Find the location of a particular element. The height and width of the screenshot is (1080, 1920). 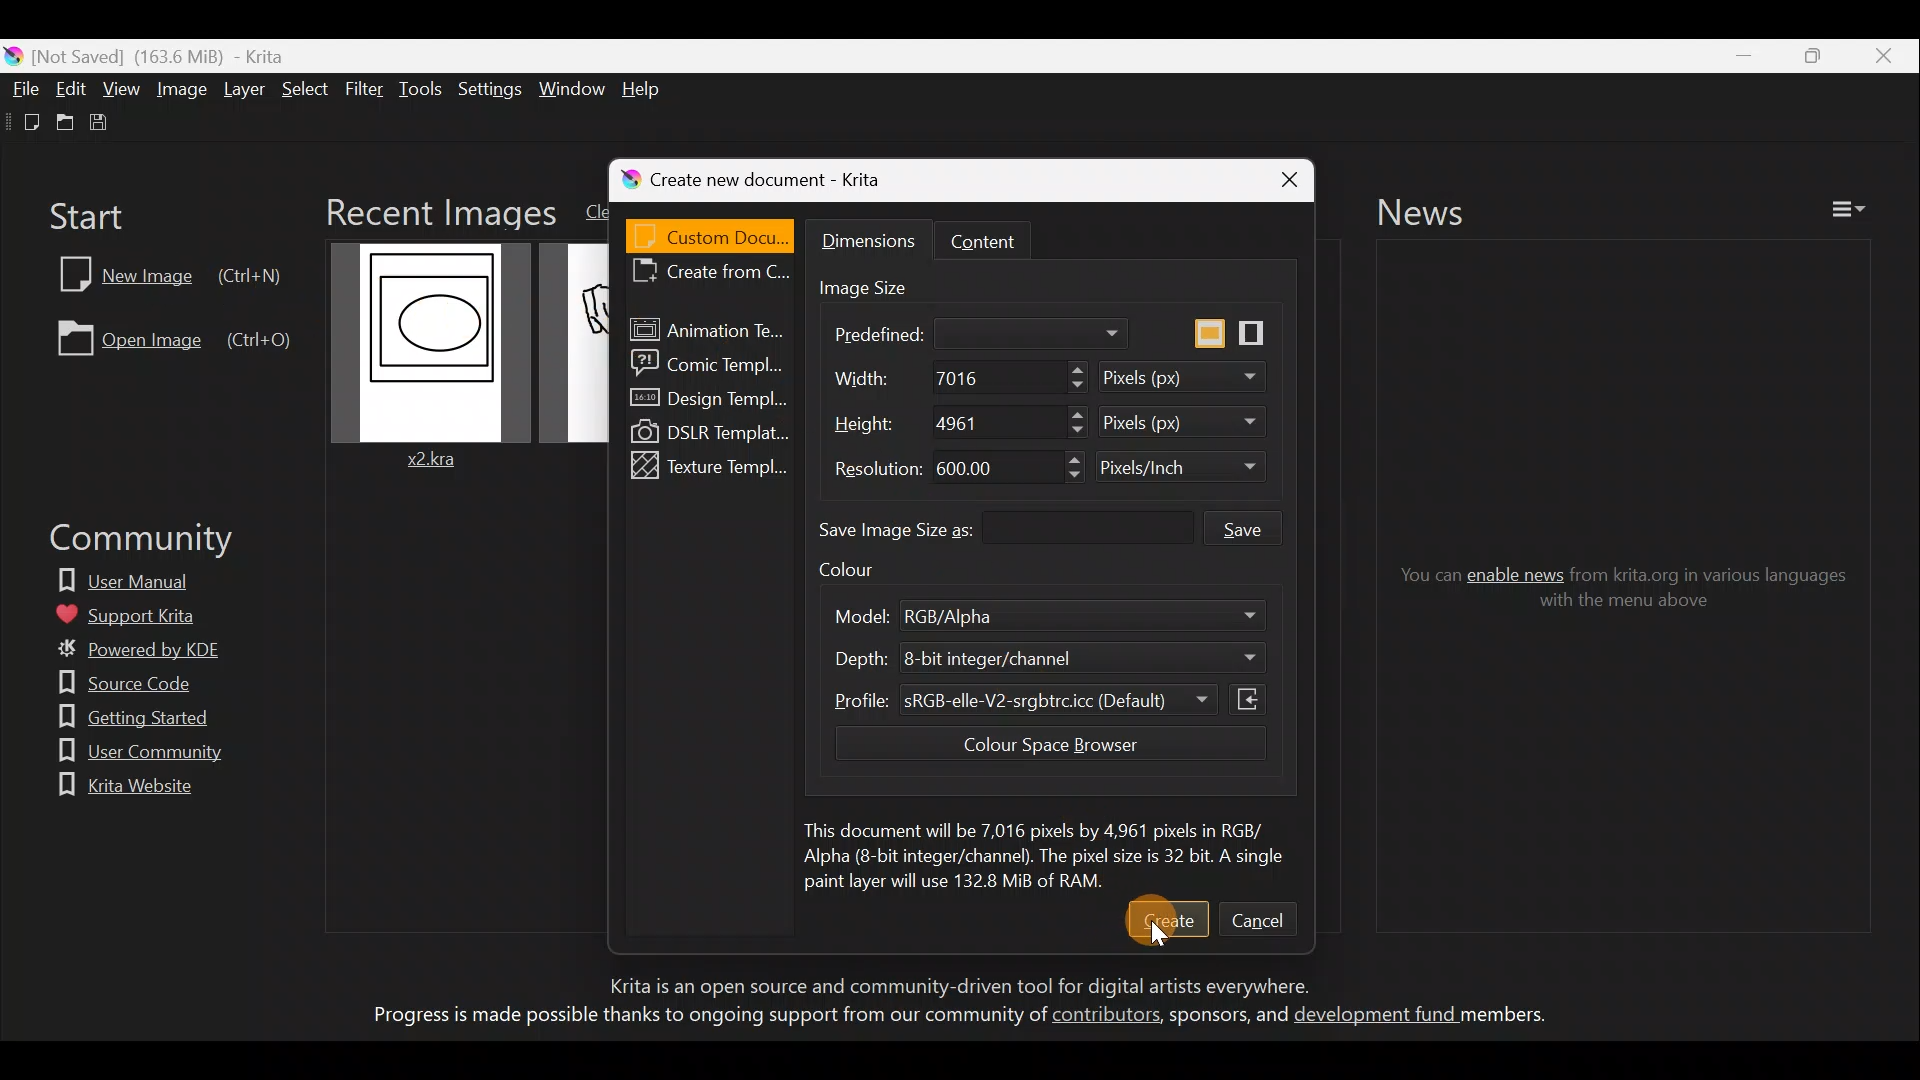

Layer is located at coordinates (247, 93).